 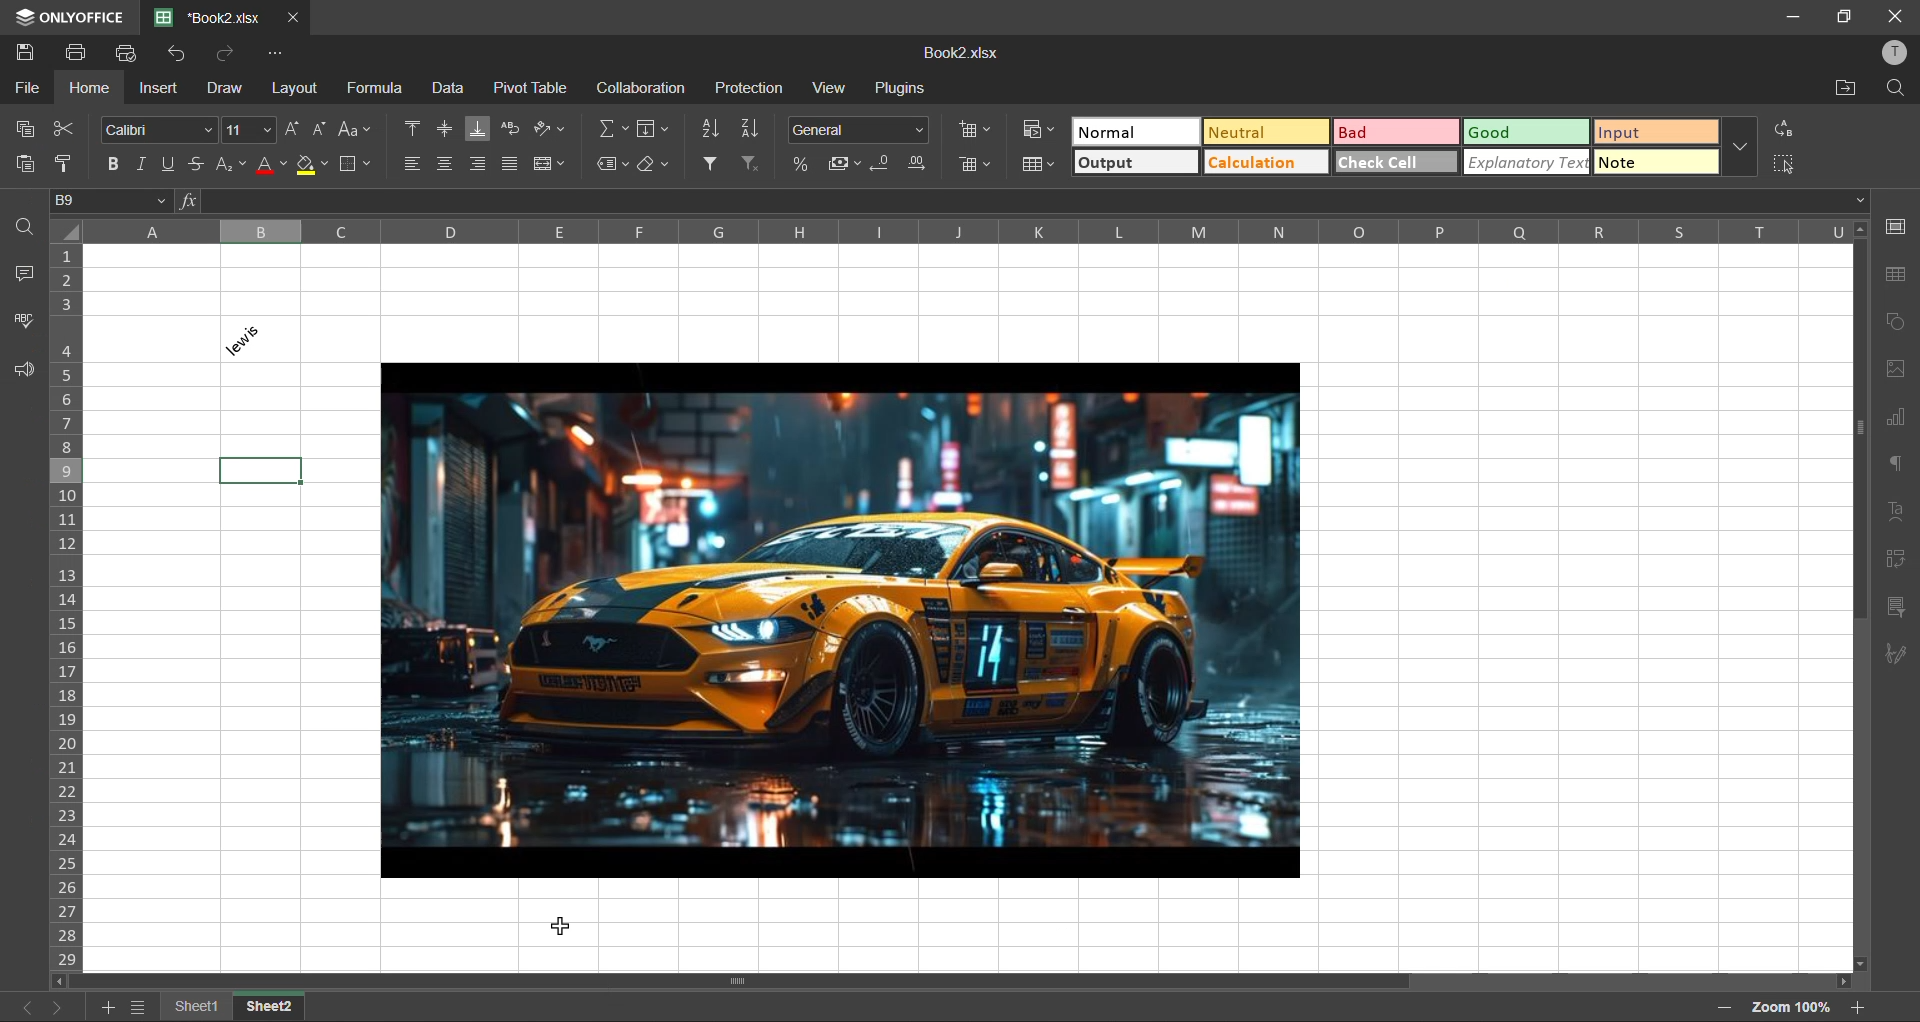 What do you see at coordinates (312, 164) in the screenshot?
I see `fill color` at bounding box center [312, 164].